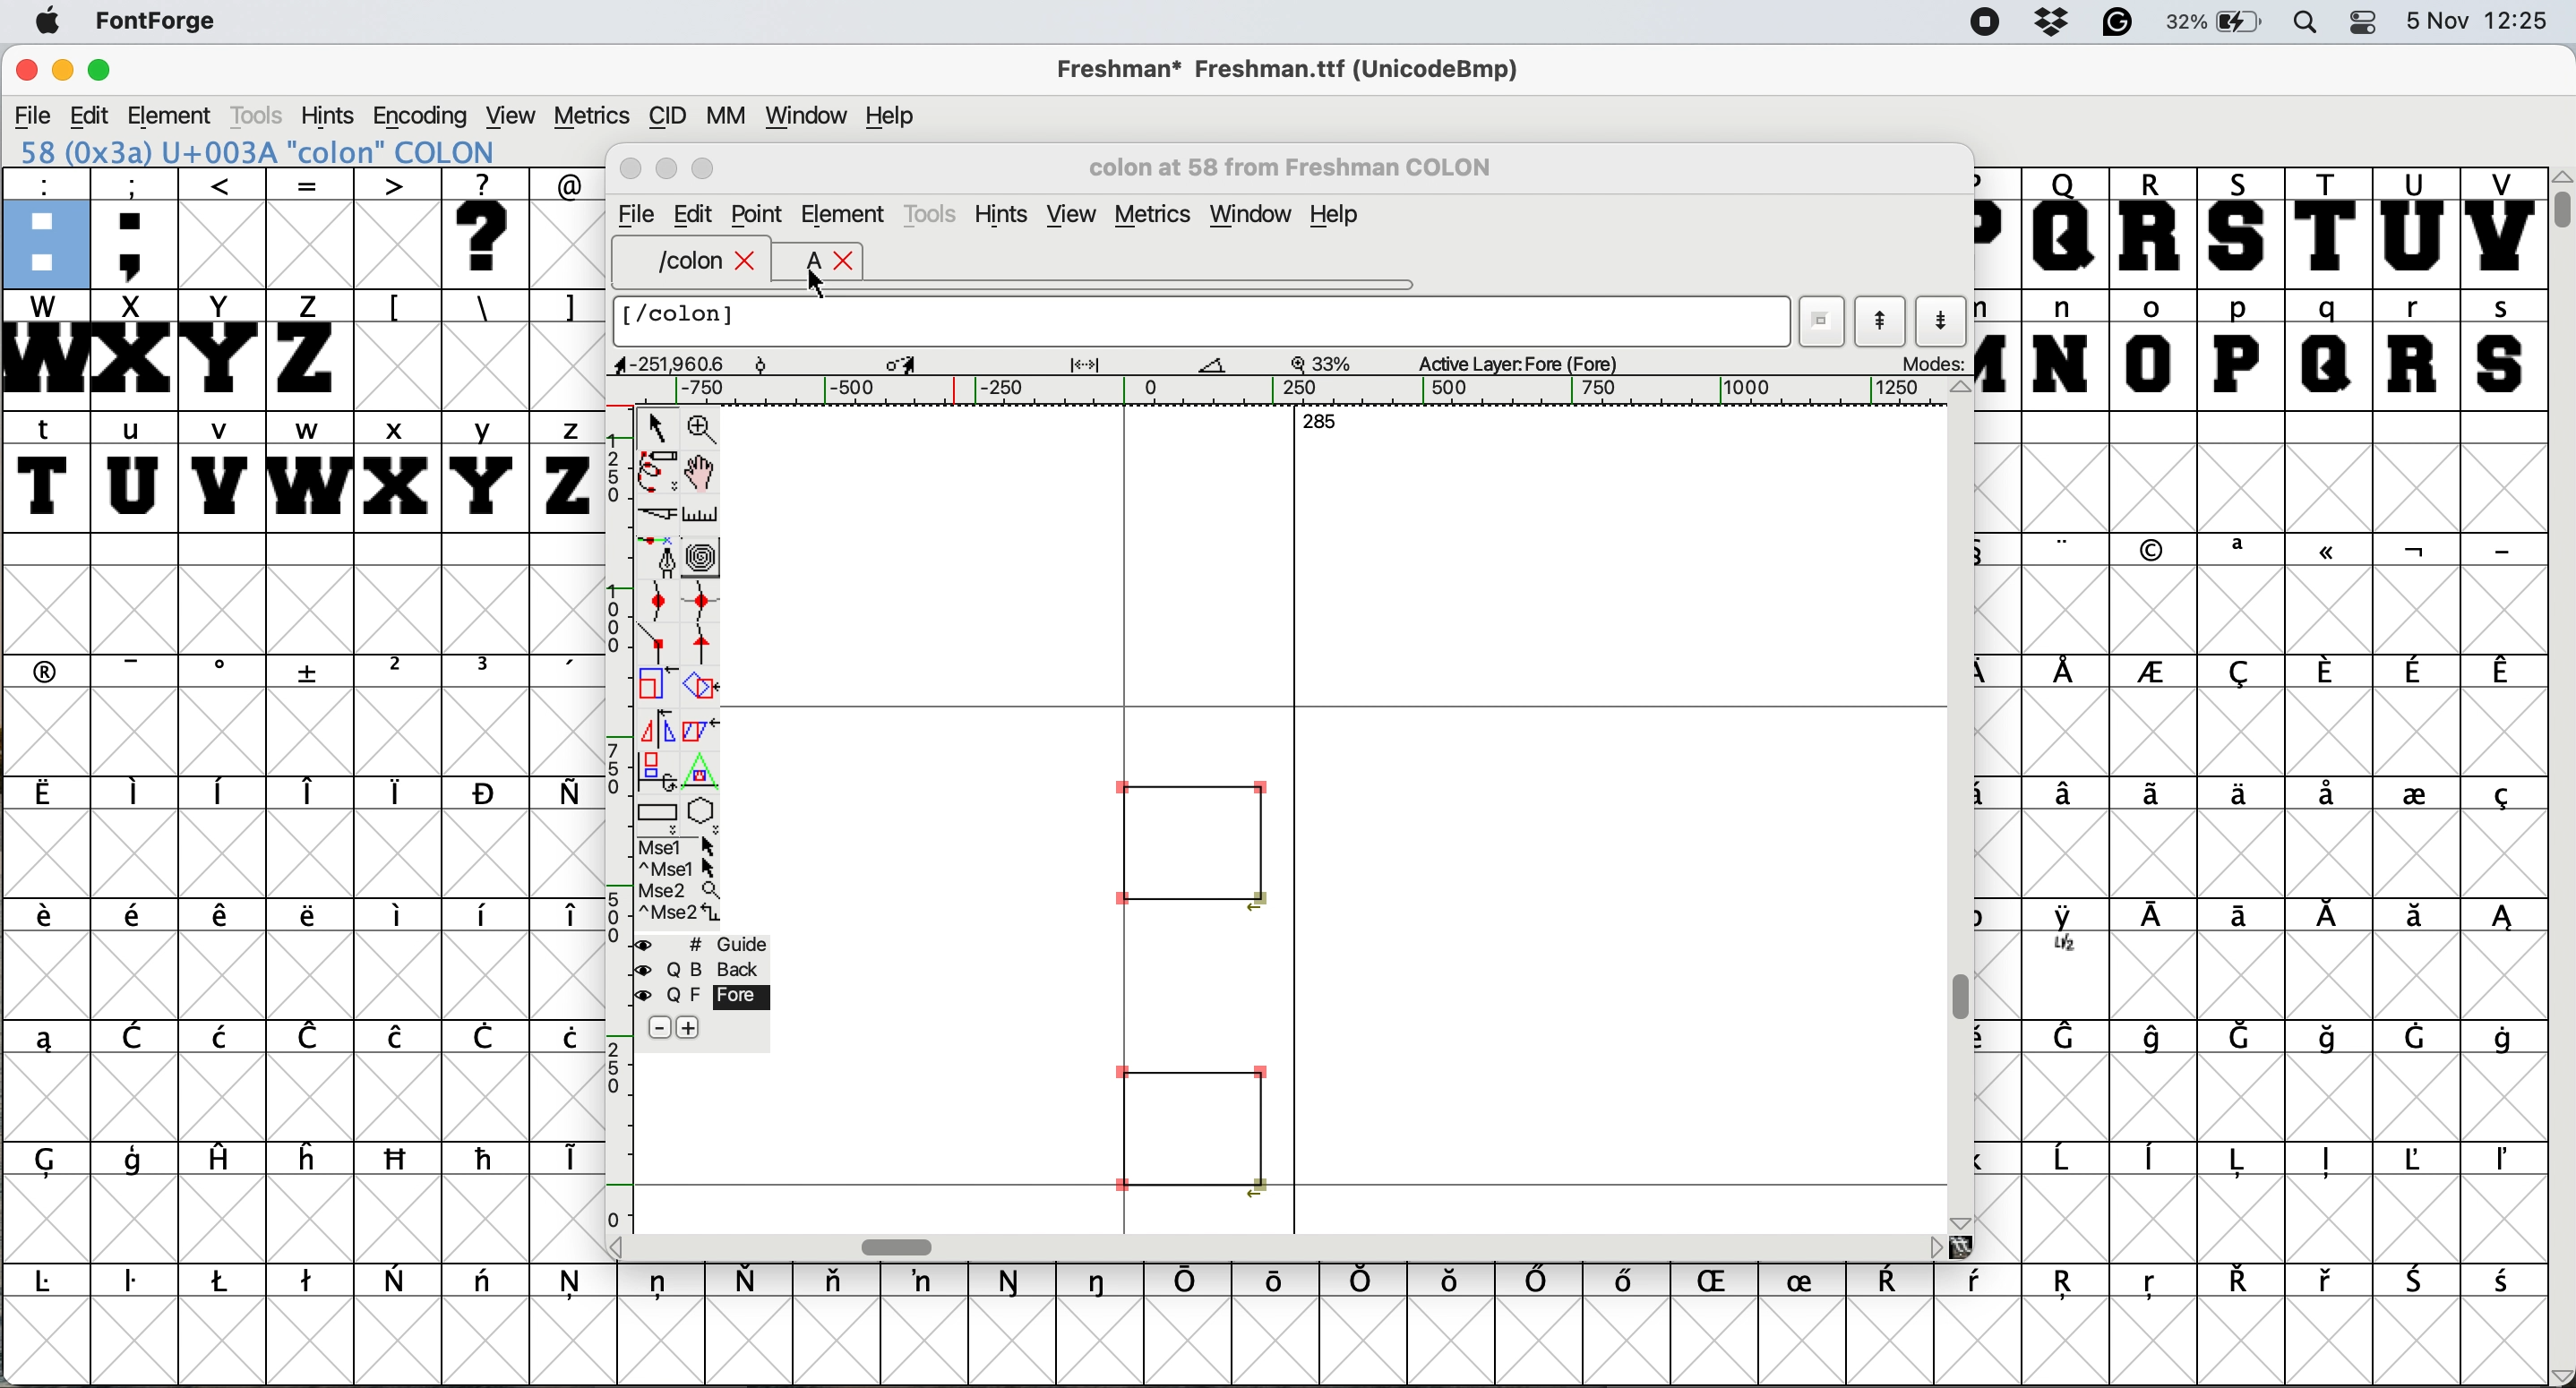  I want to click on draw freehand curve, so click(657, 469).